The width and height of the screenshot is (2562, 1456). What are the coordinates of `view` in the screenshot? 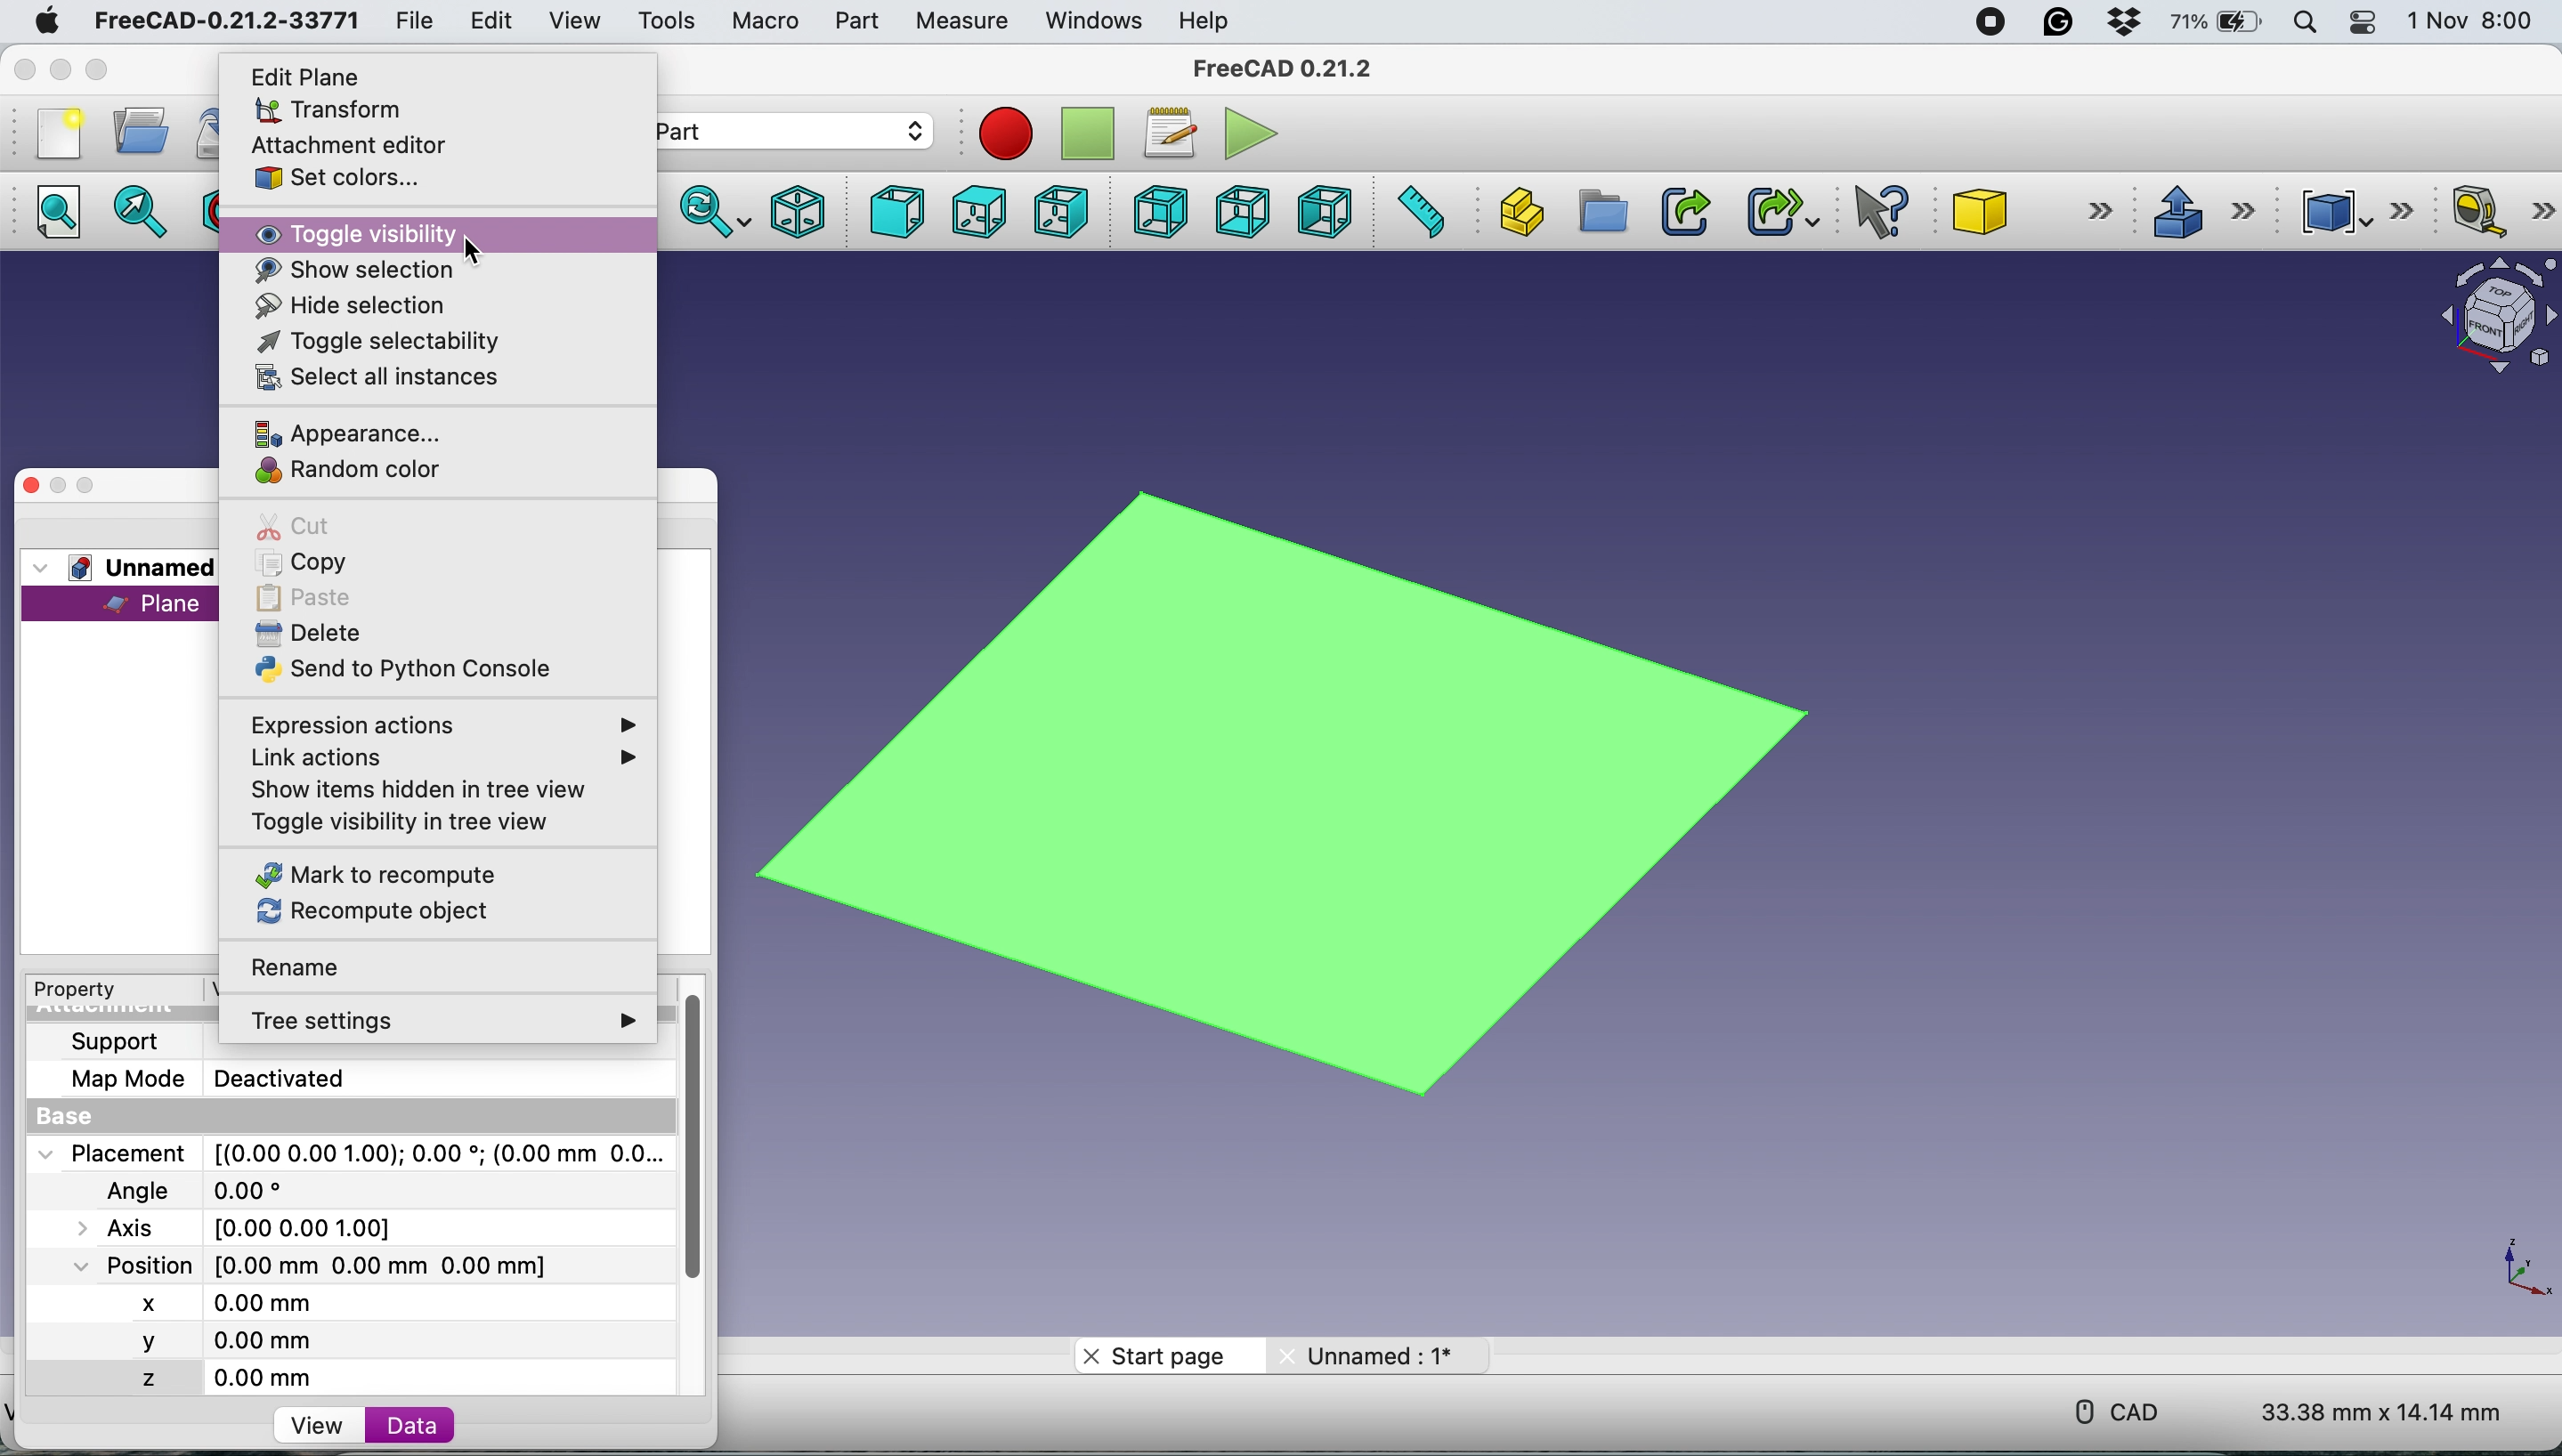 It's located at (575, 22).